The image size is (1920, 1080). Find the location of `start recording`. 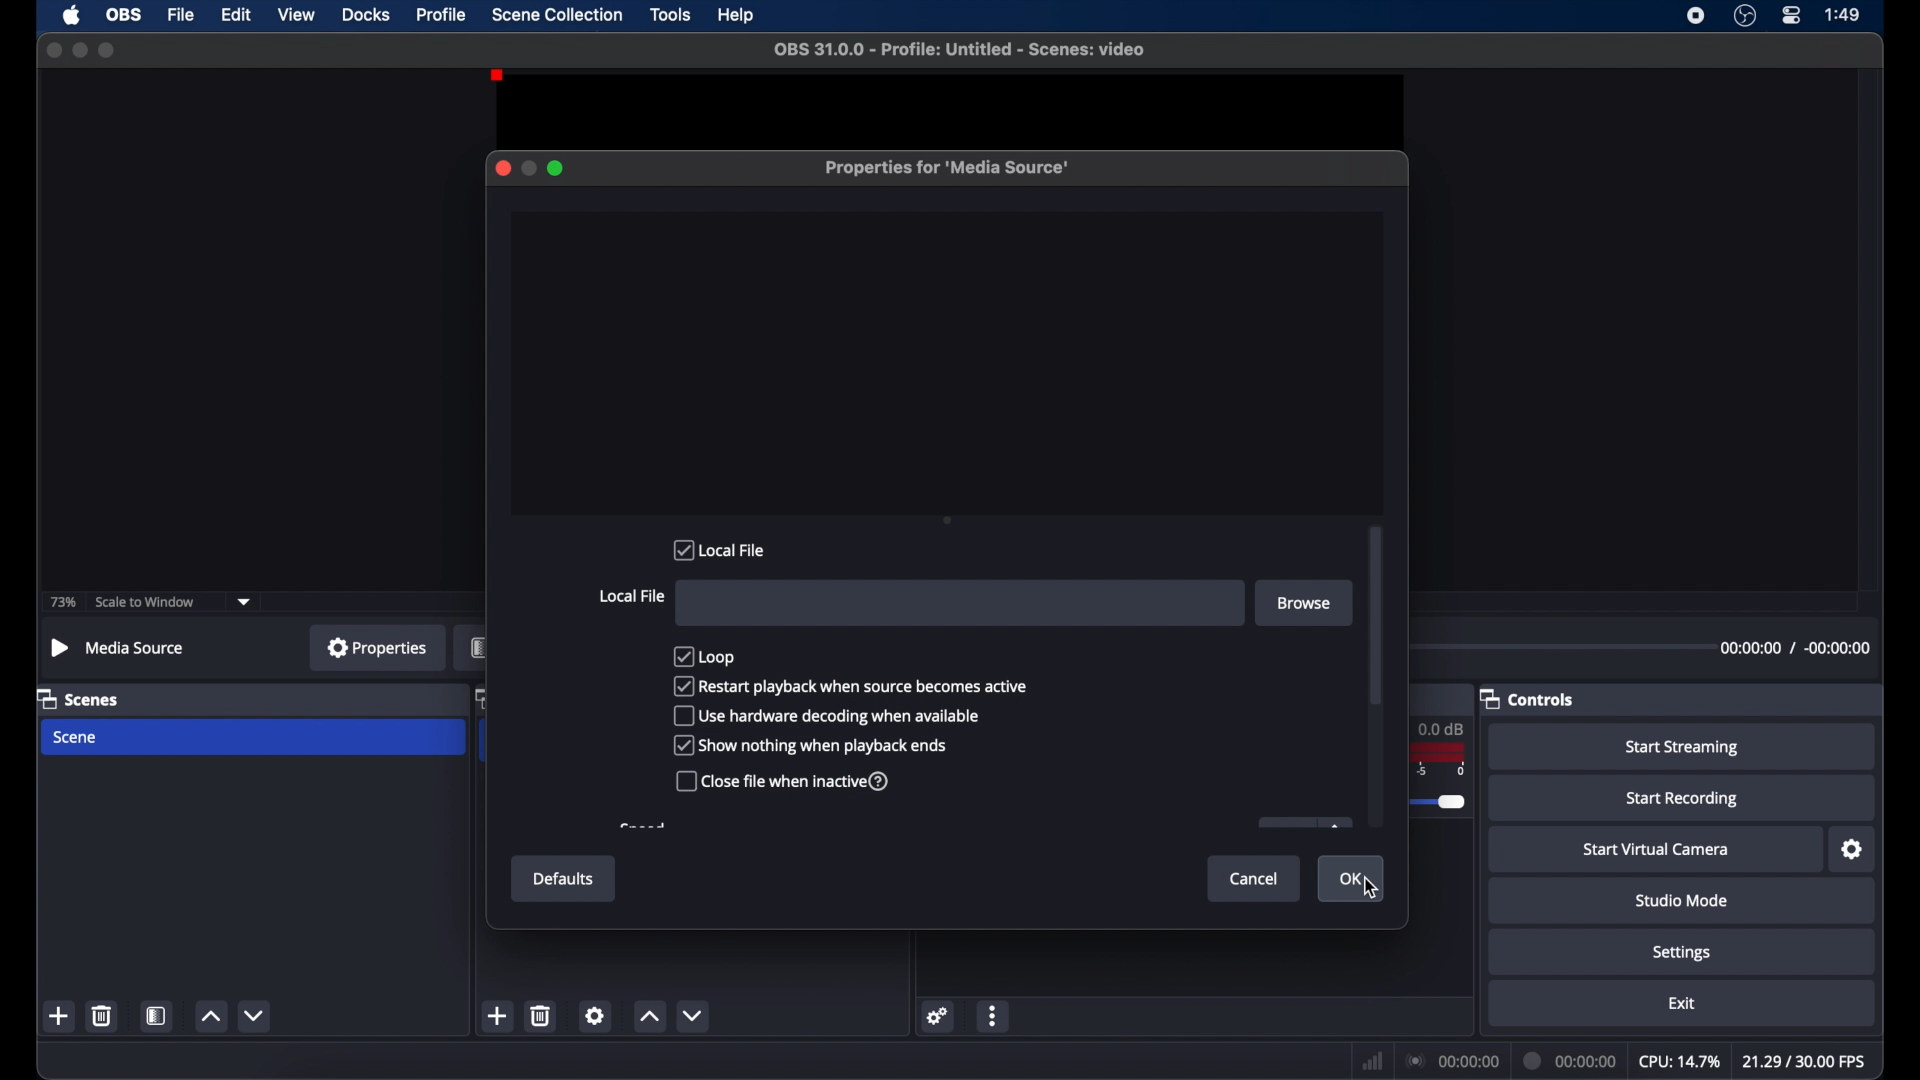

start recording is located at coordinates (1684, 798).